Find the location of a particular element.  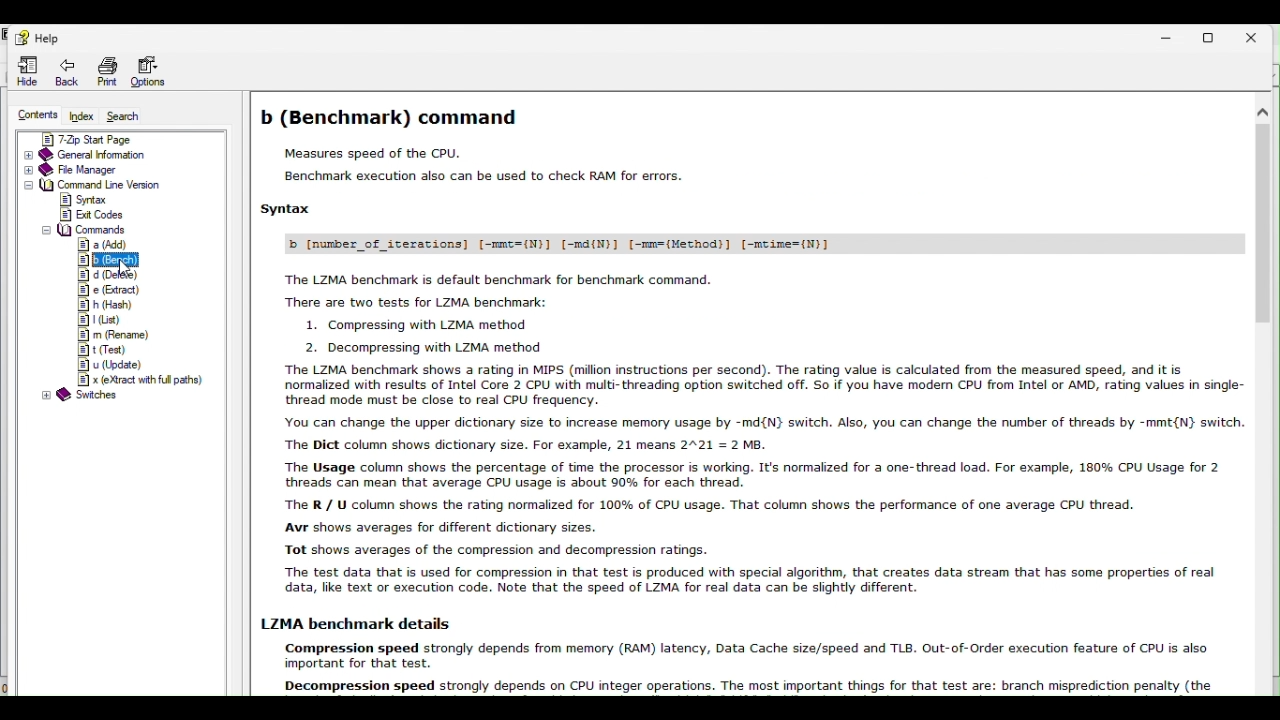

Options is located at coordinates (152, 70).